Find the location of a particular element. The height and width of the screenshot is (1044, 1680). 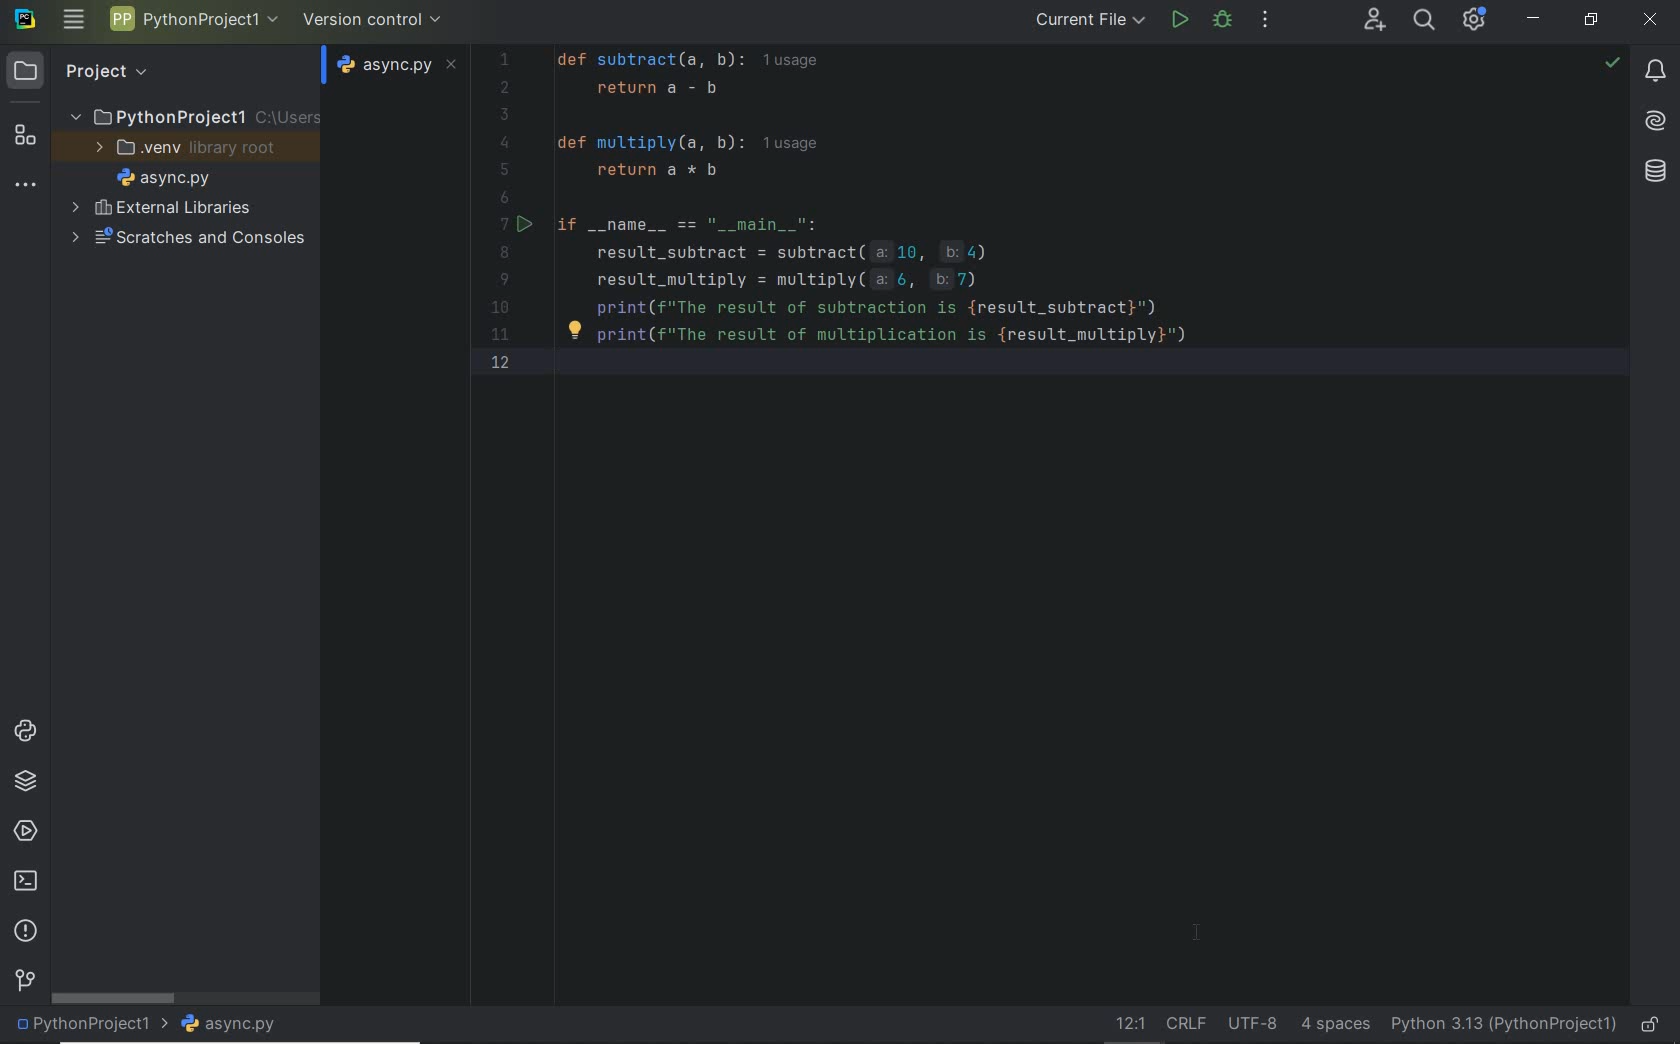

CLOSE is located at coordinates (1651, 18).